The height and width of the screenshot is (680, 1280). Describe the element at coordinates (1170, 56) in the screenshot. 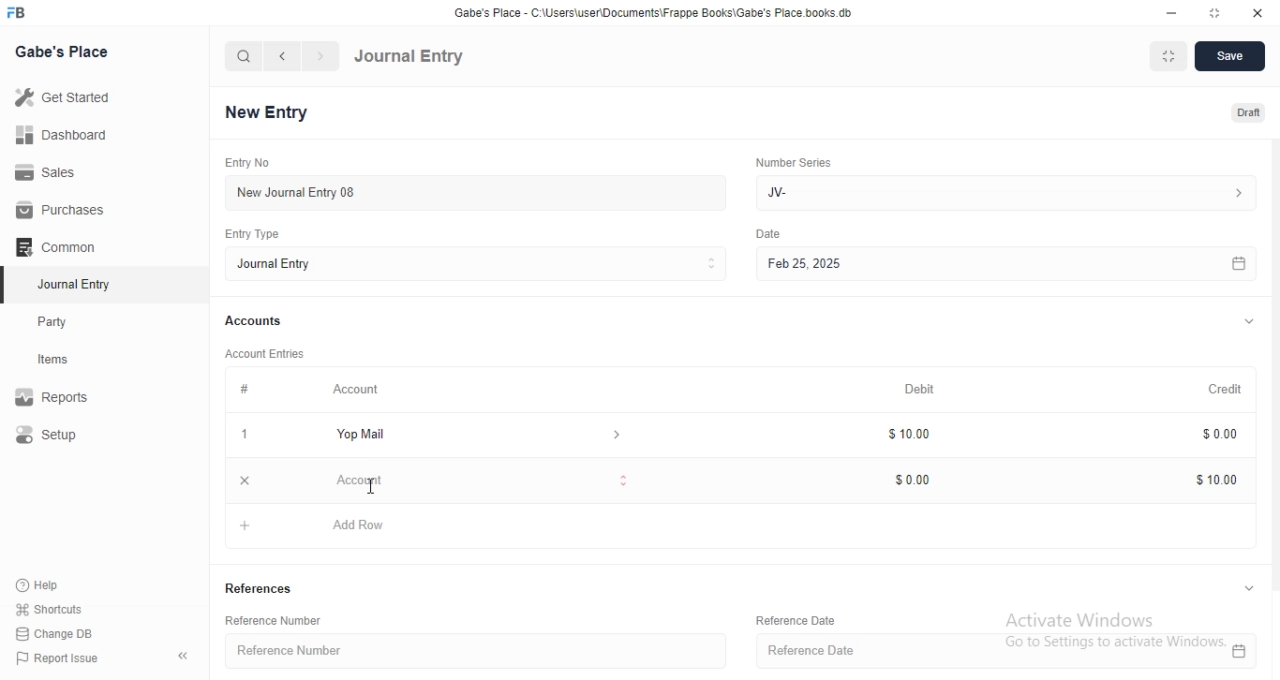

I see `Fit to Window` at that location.